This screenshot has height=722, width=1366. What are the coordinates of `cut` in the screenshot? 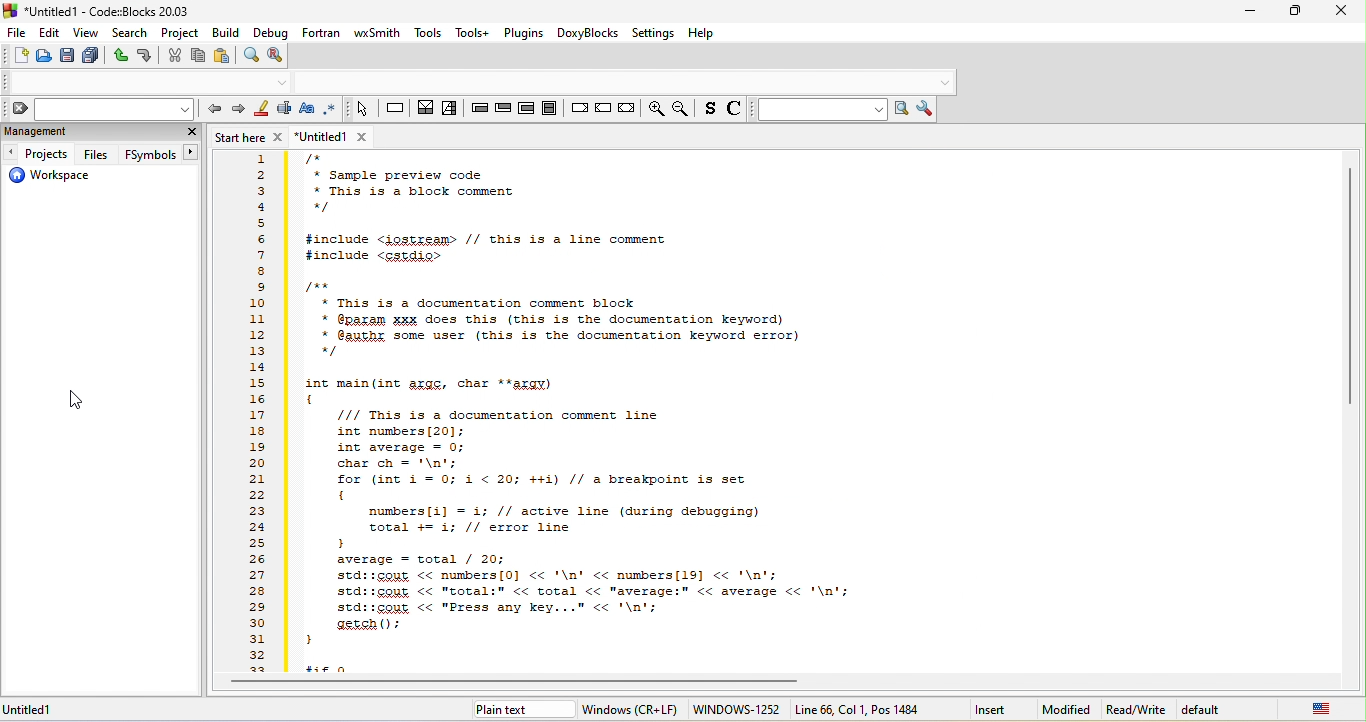 It's located at (174, 56).